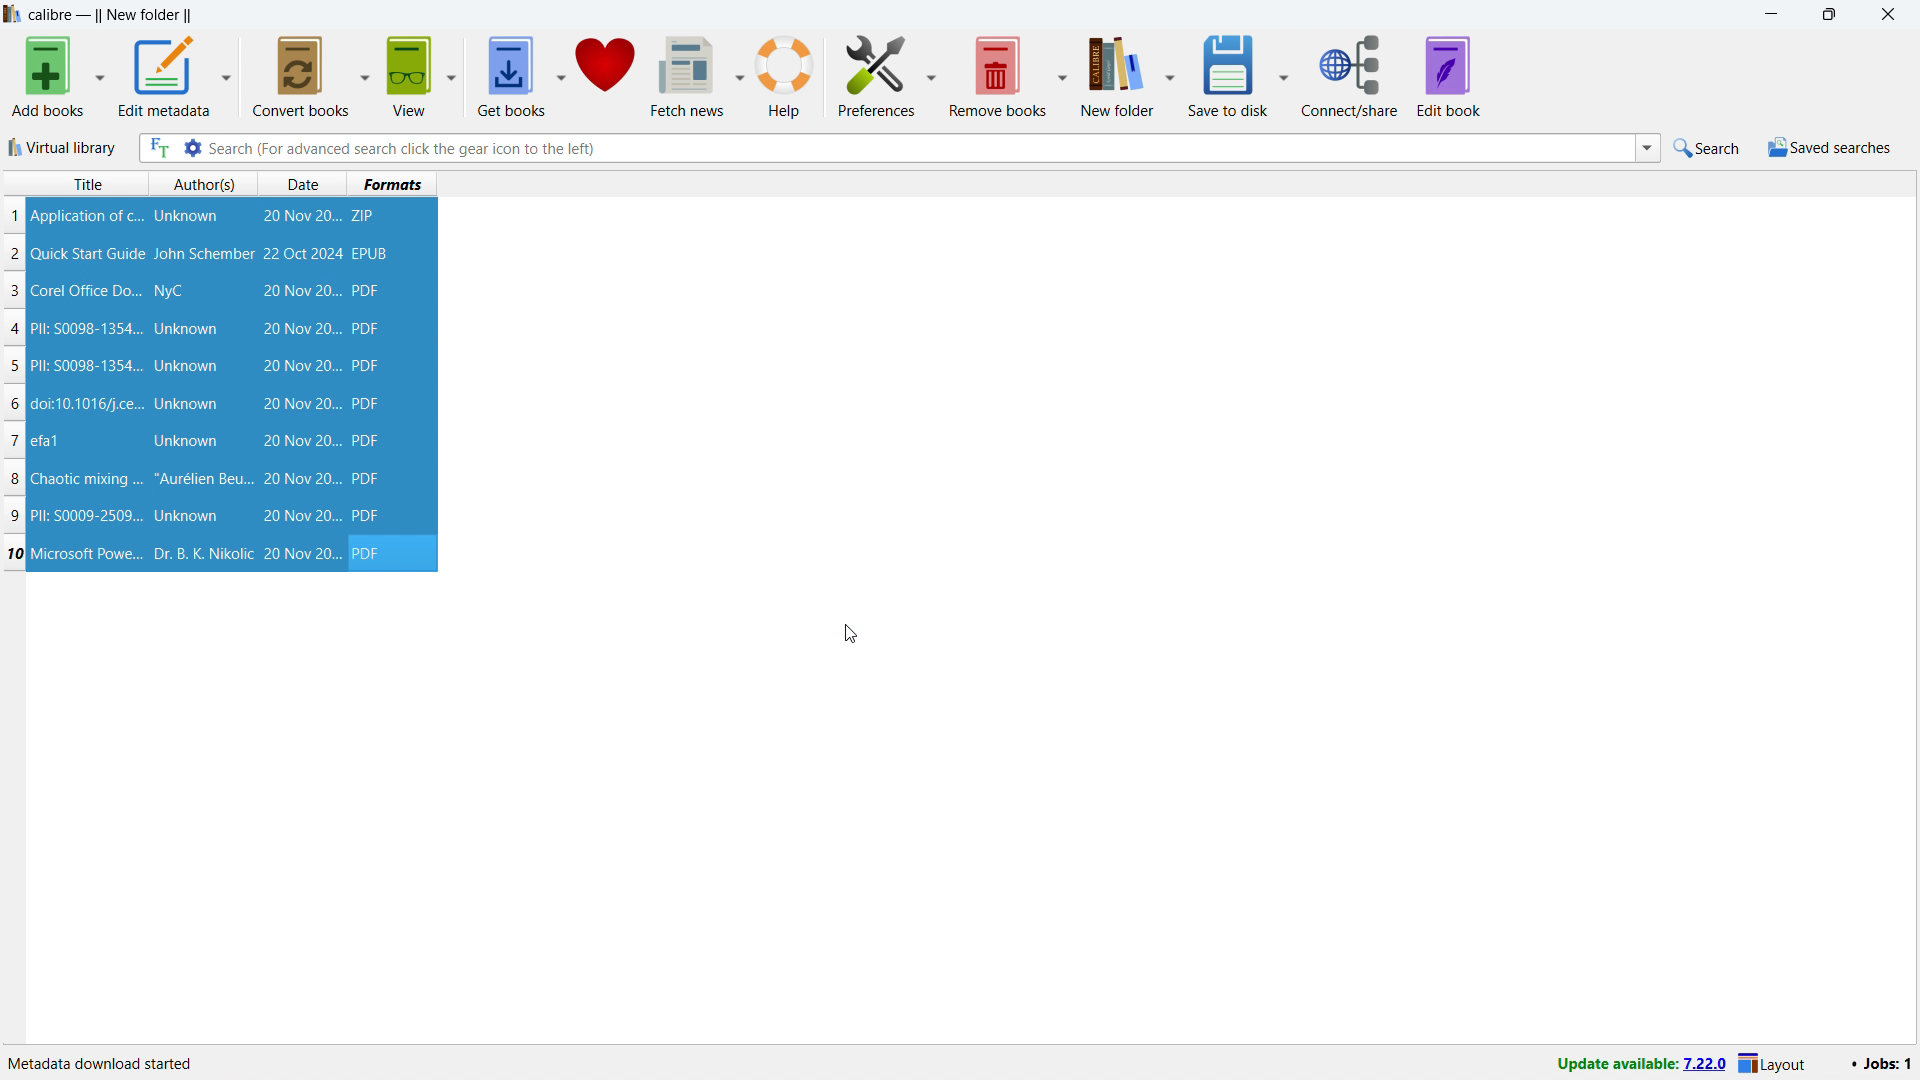 The image size is (1920, 1080). Describe the element at coordinates (14, 216) in the screenshot. I see `1` at that location.